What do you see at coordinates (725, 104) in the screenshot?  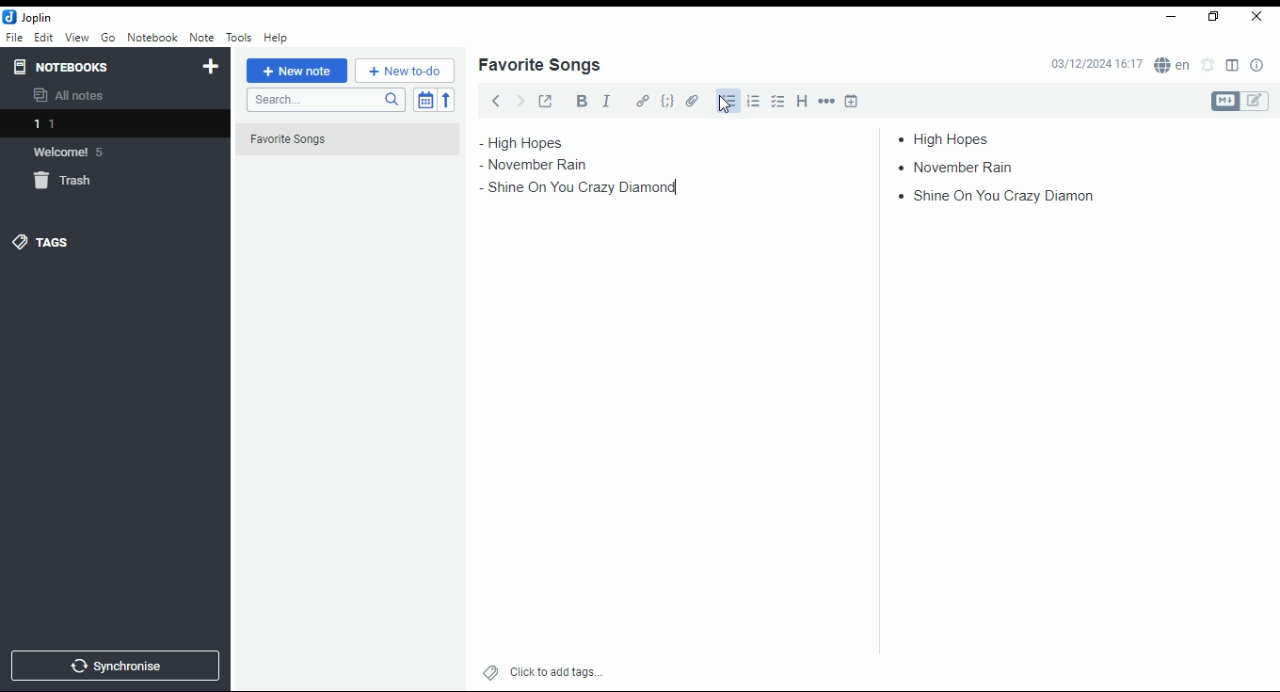 I see `mouse pointer` at bounding box center [725, 104].